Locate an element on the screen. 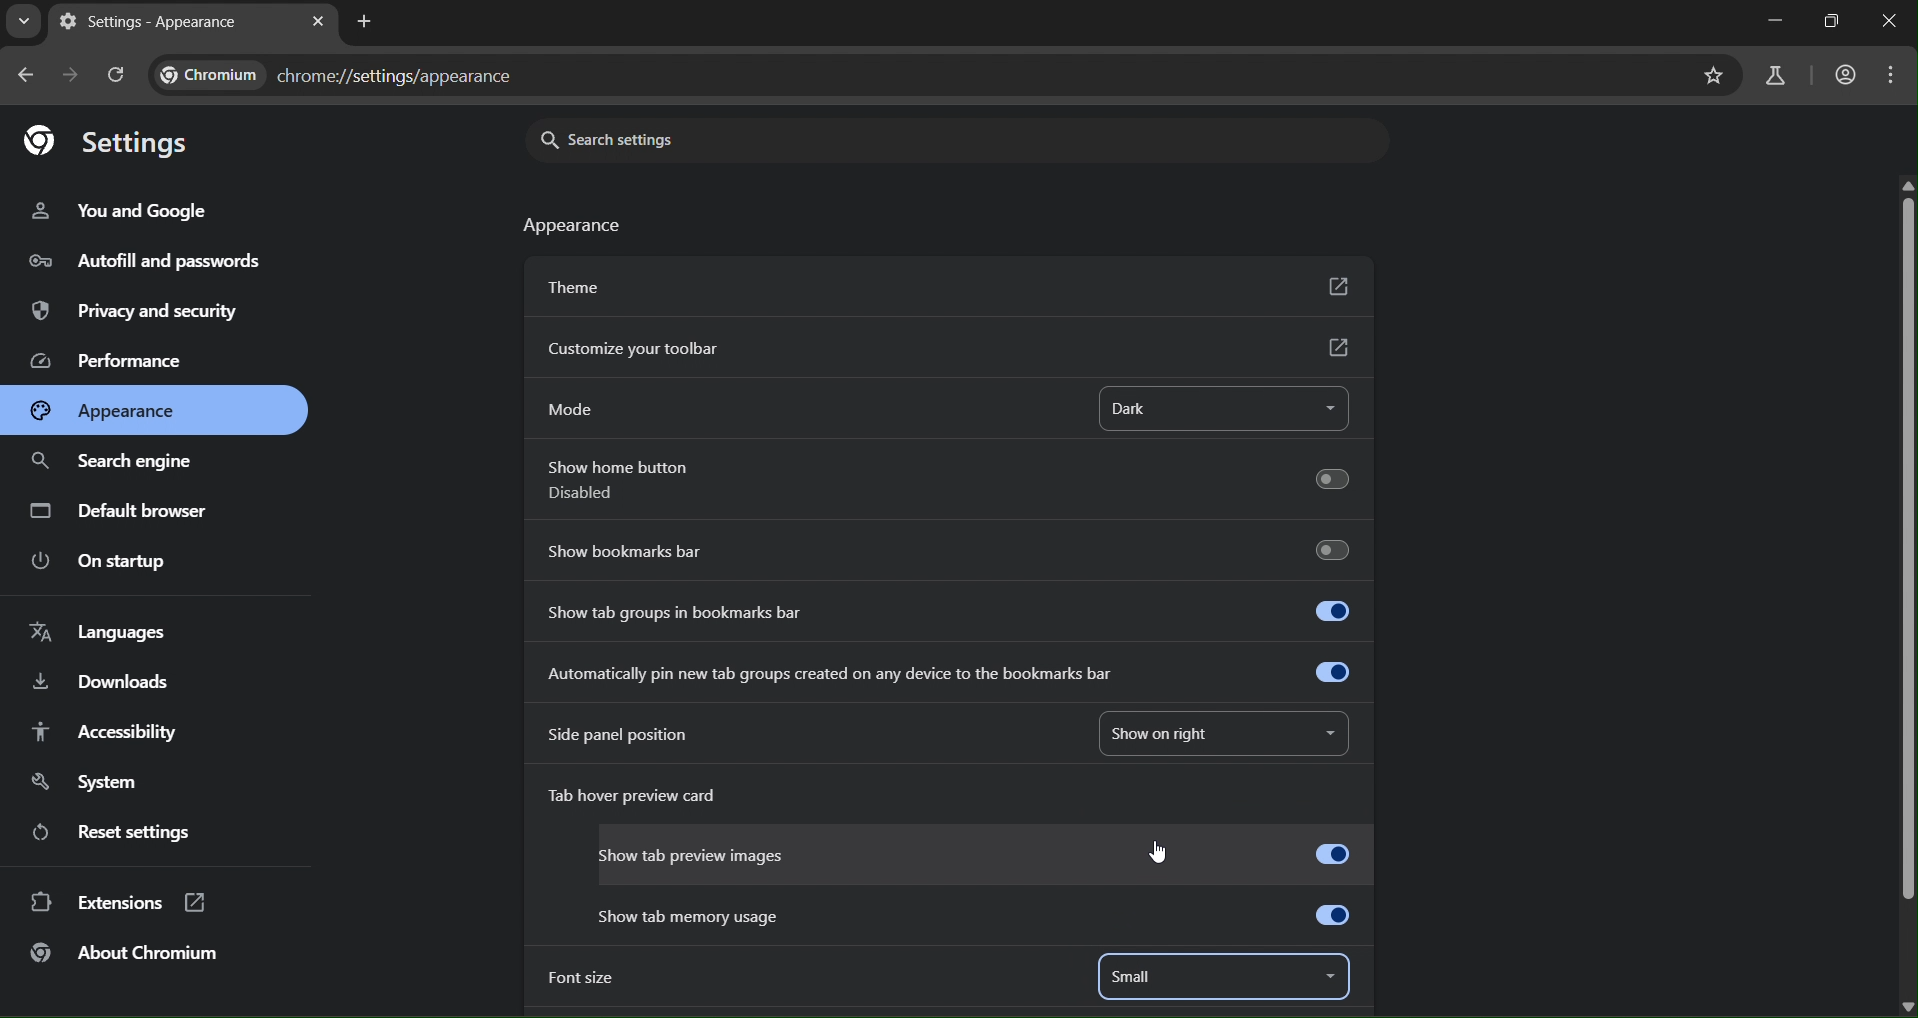 The image size is (1918, 1018). close is located at coordinates (1890, 23).